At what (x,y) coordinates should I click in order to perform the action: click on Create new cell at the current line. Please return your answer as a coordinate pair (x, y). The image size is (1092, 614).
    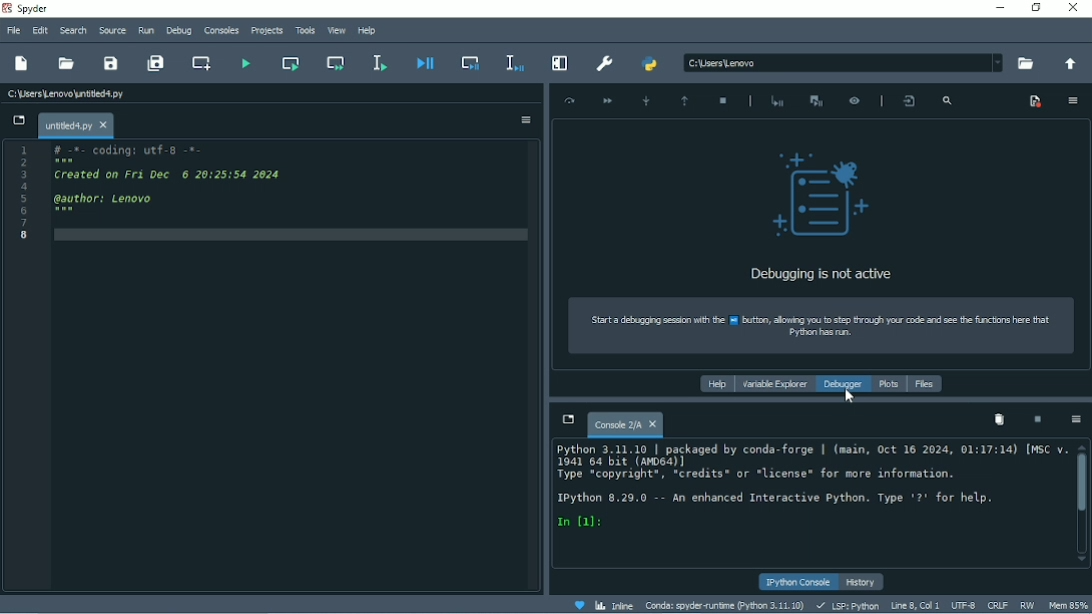
    Looking at the image, I should click on (200, 63).